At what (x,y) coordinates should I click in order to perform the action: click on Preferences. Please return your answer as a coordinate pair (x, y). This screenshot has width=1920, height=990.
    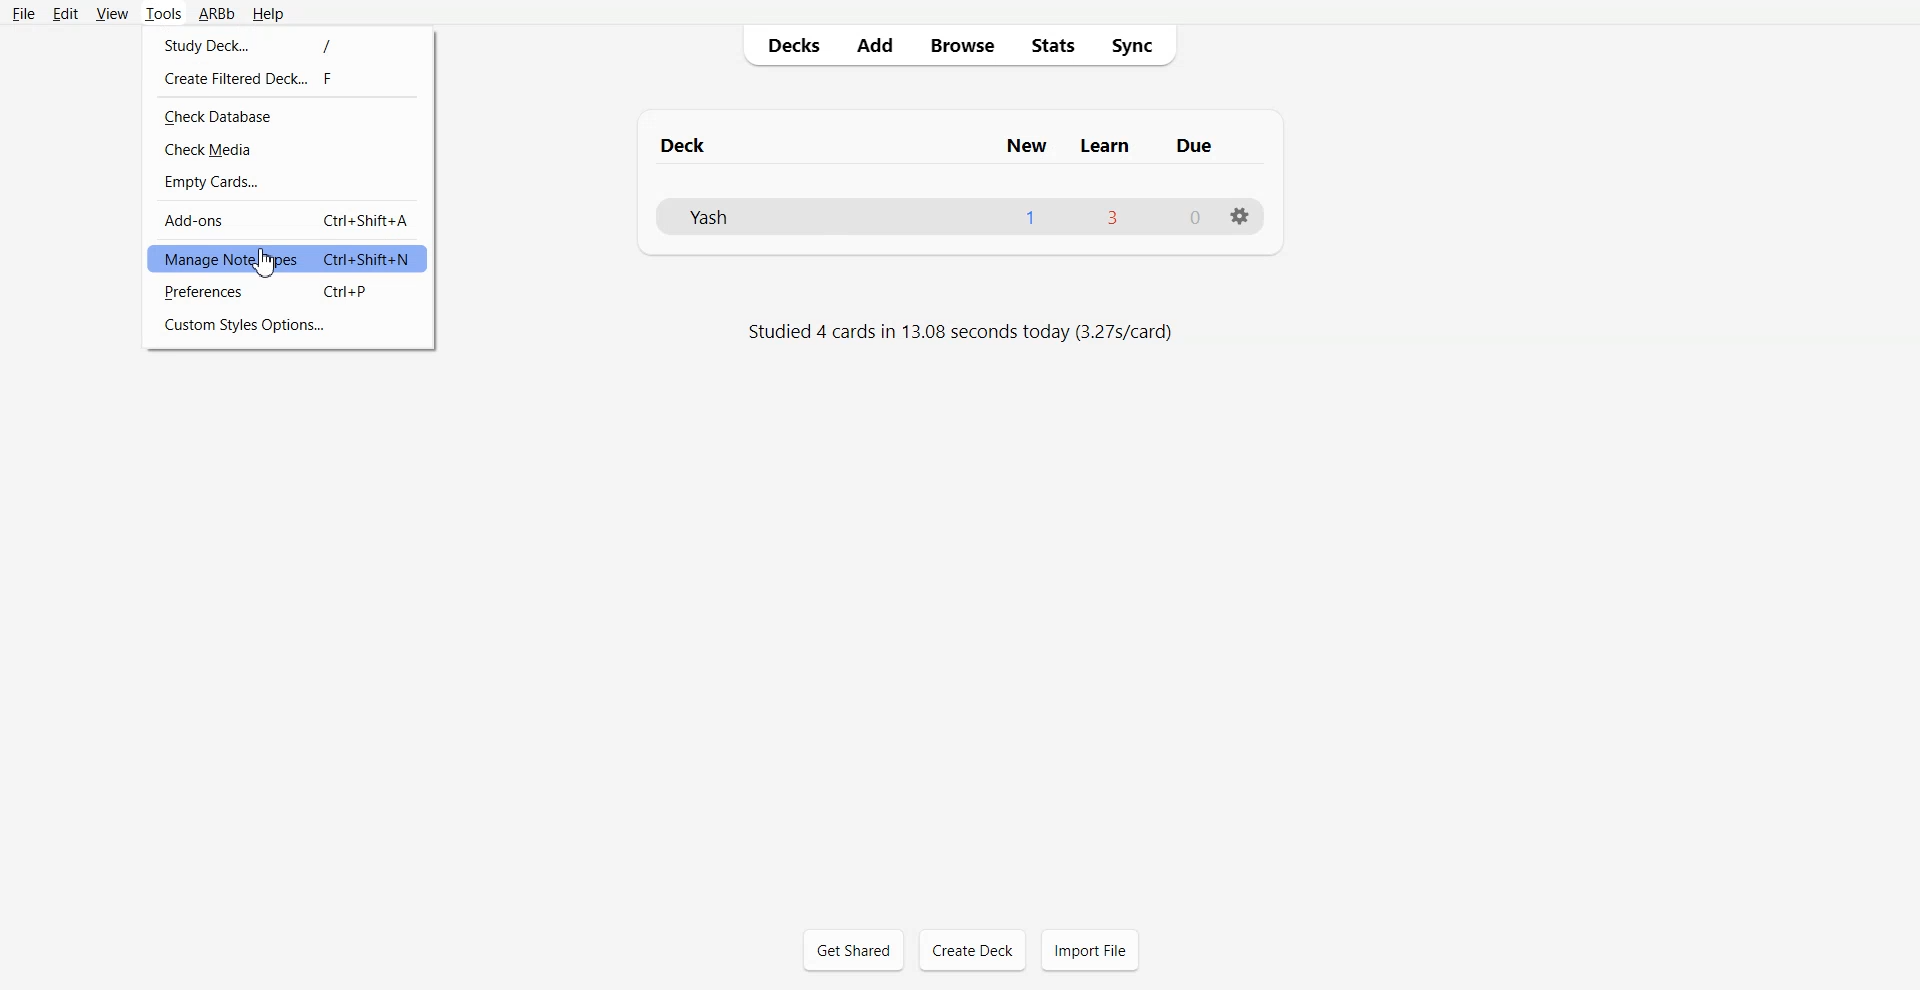
    Looking at the image, I should click on (287, 292).